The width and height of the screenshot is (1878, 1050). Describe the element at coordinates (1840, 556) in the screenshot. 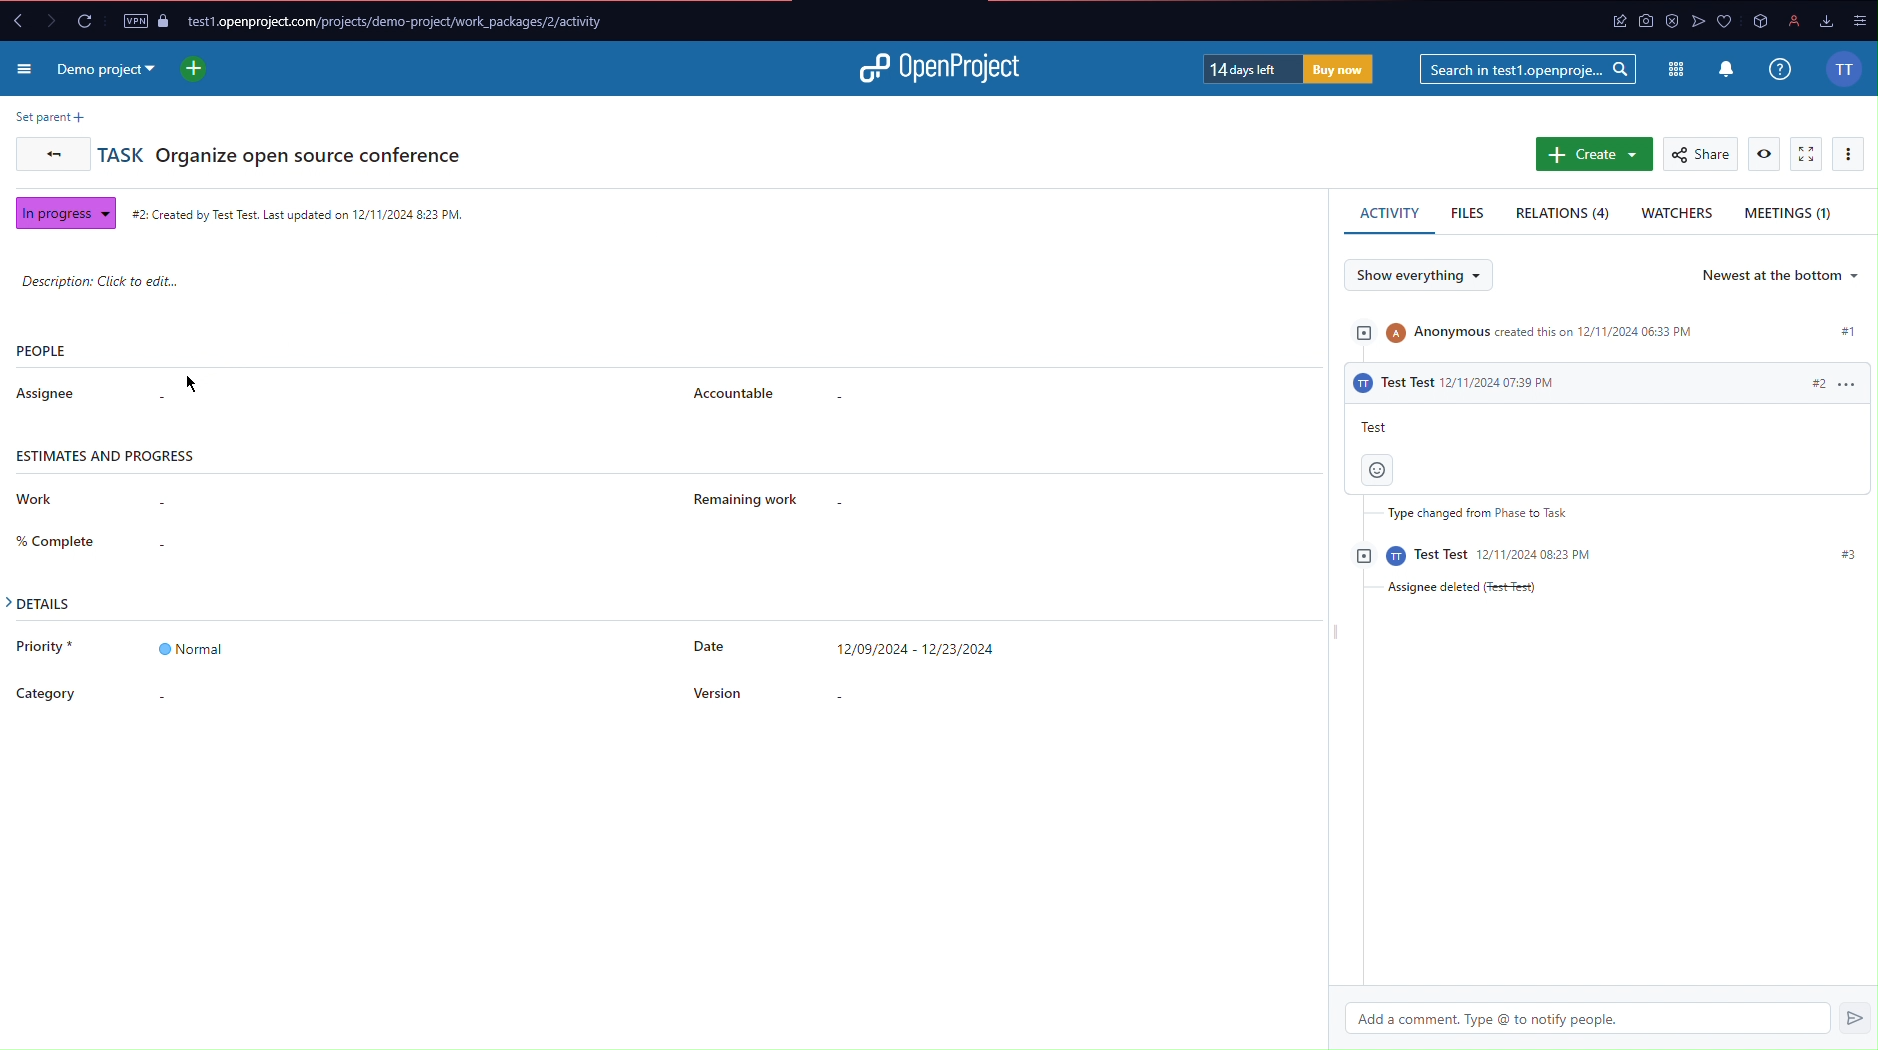

I see `#3` at that location.